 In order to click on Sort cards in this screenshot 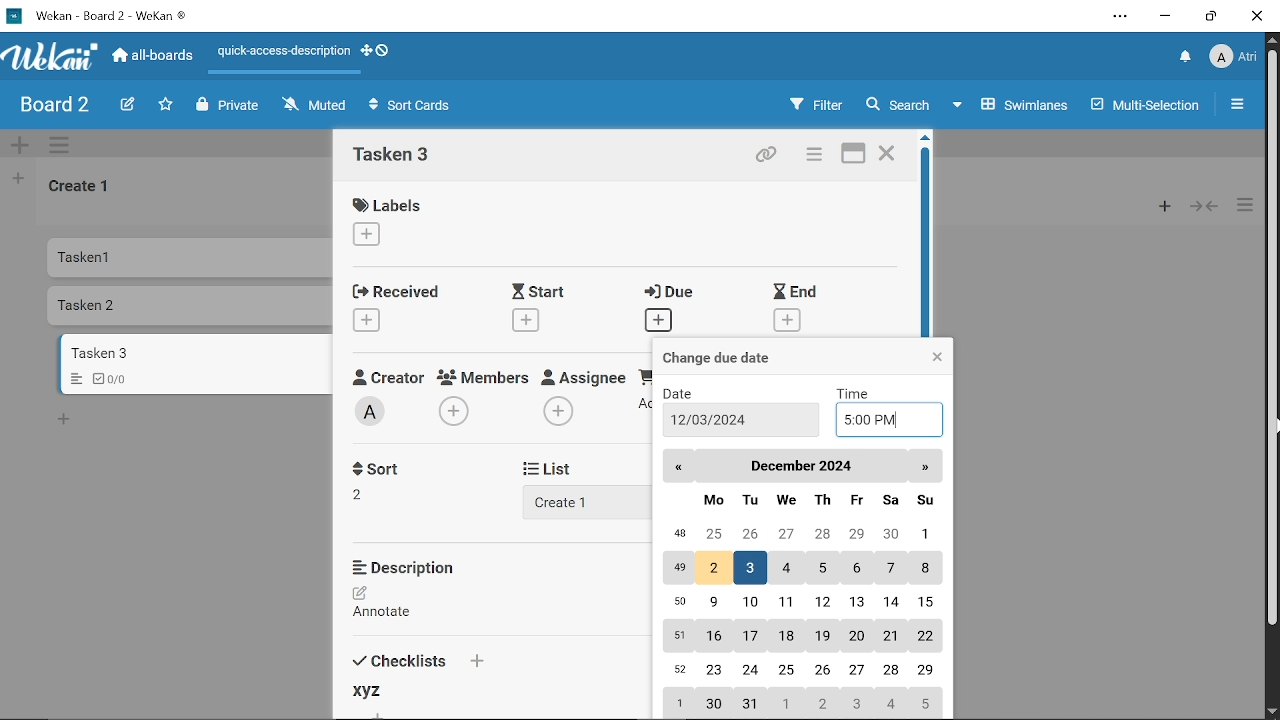, I will do `click(415, 107)`.